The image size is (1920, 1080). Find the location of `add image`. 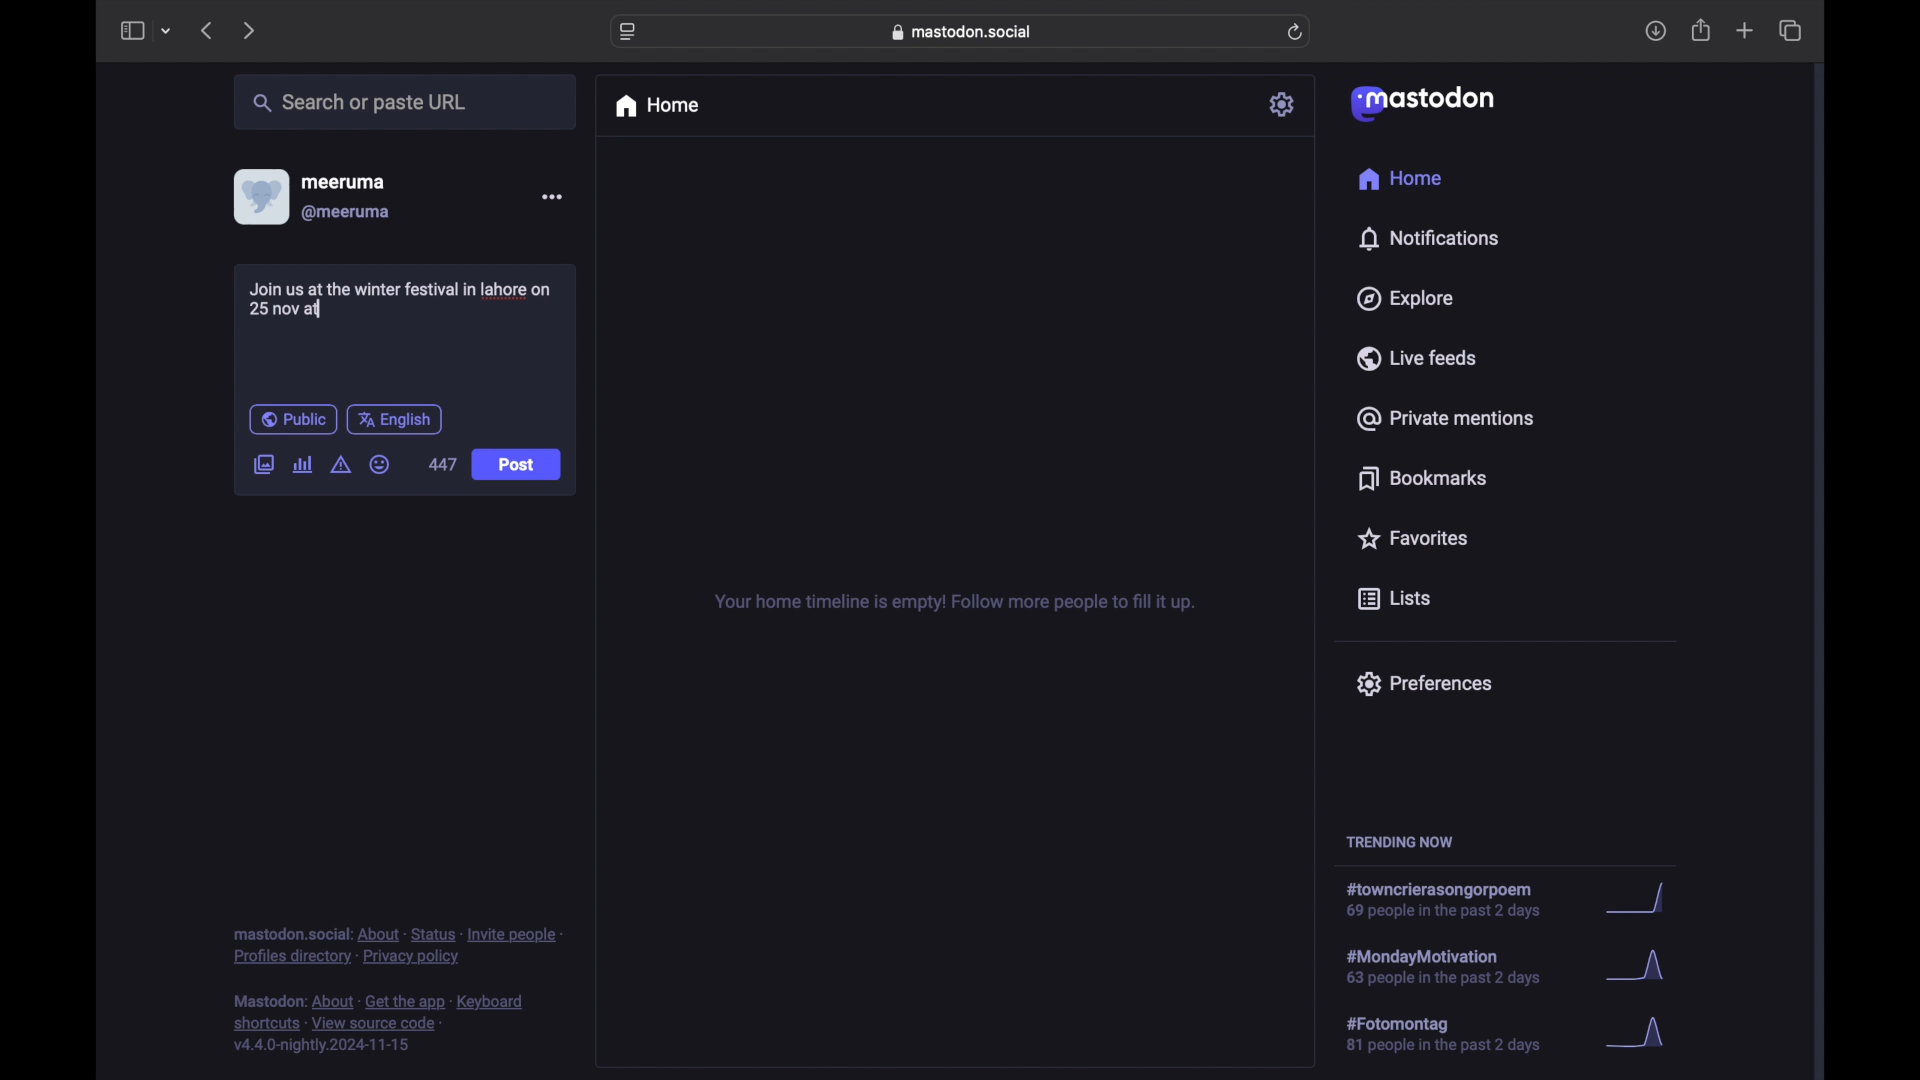

add image is located at coordinates (263, 466).